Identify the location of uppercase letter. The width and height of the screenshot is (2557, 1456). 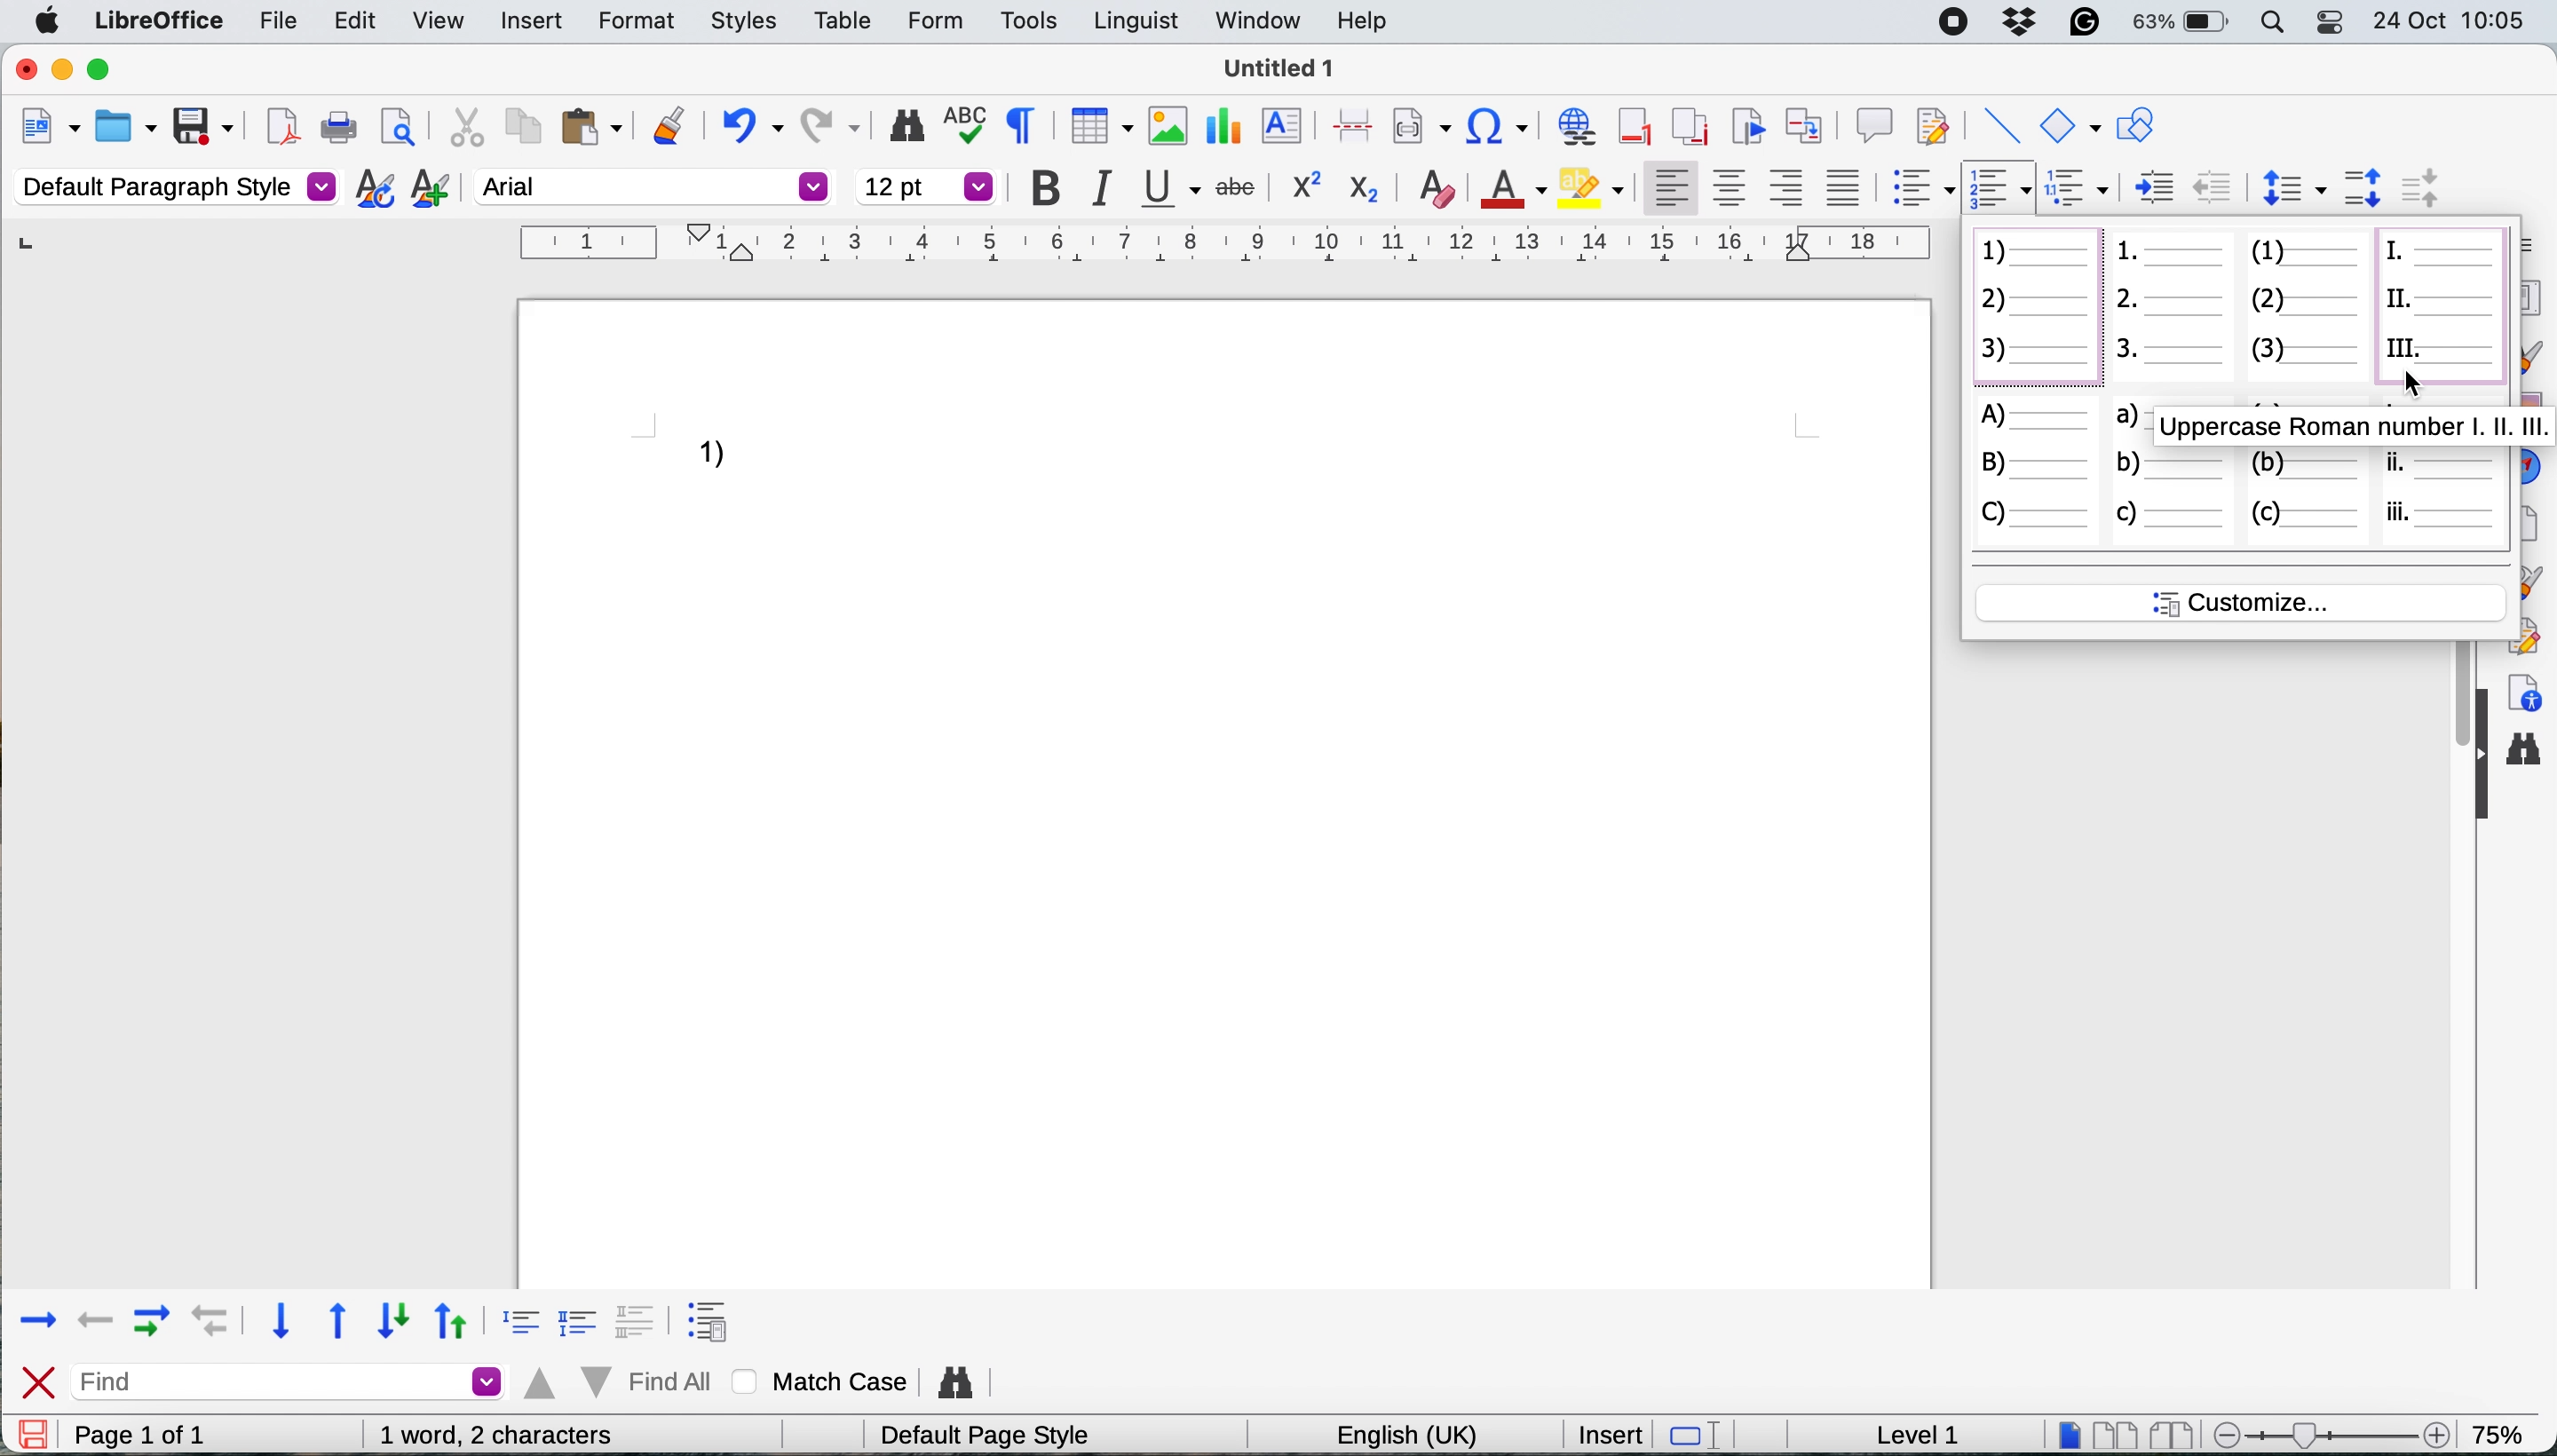
(2032, 474).